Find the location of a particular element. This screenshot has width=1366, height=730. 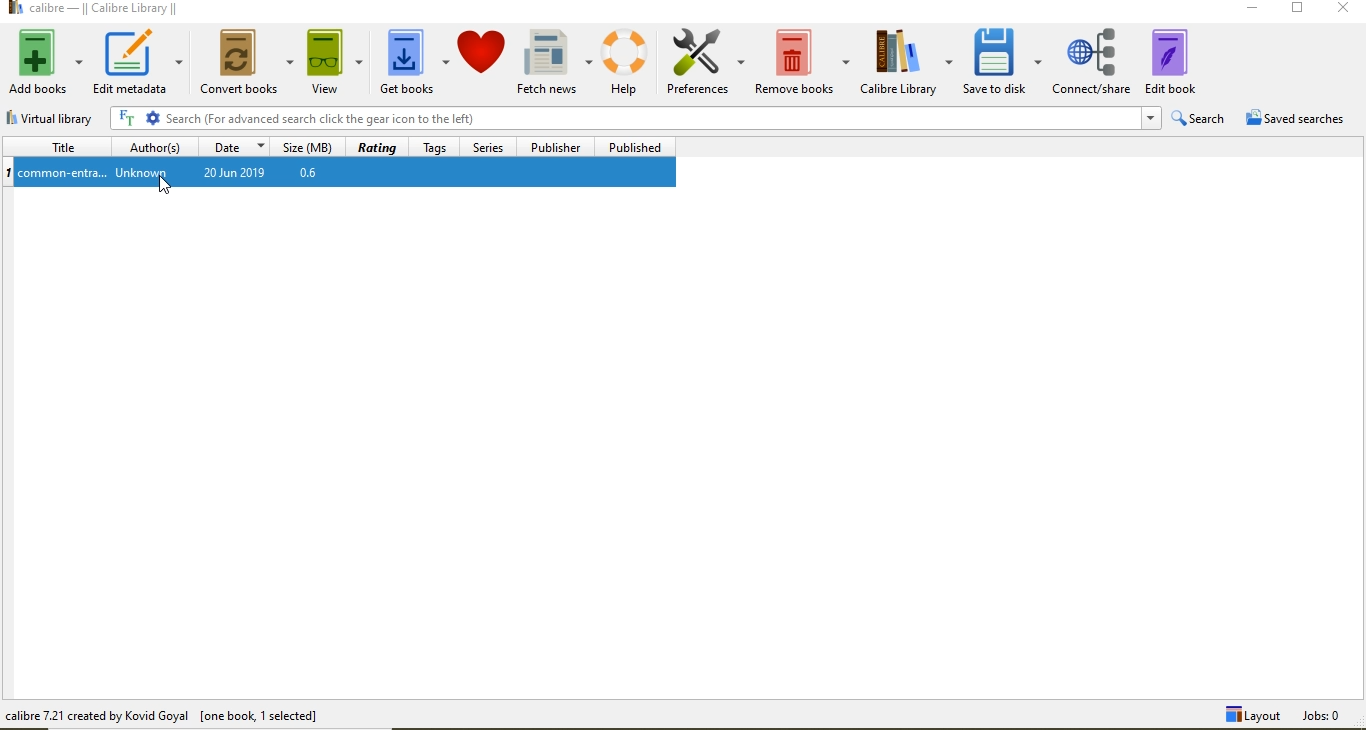

saved searches is located at coordinates (1300, 118).